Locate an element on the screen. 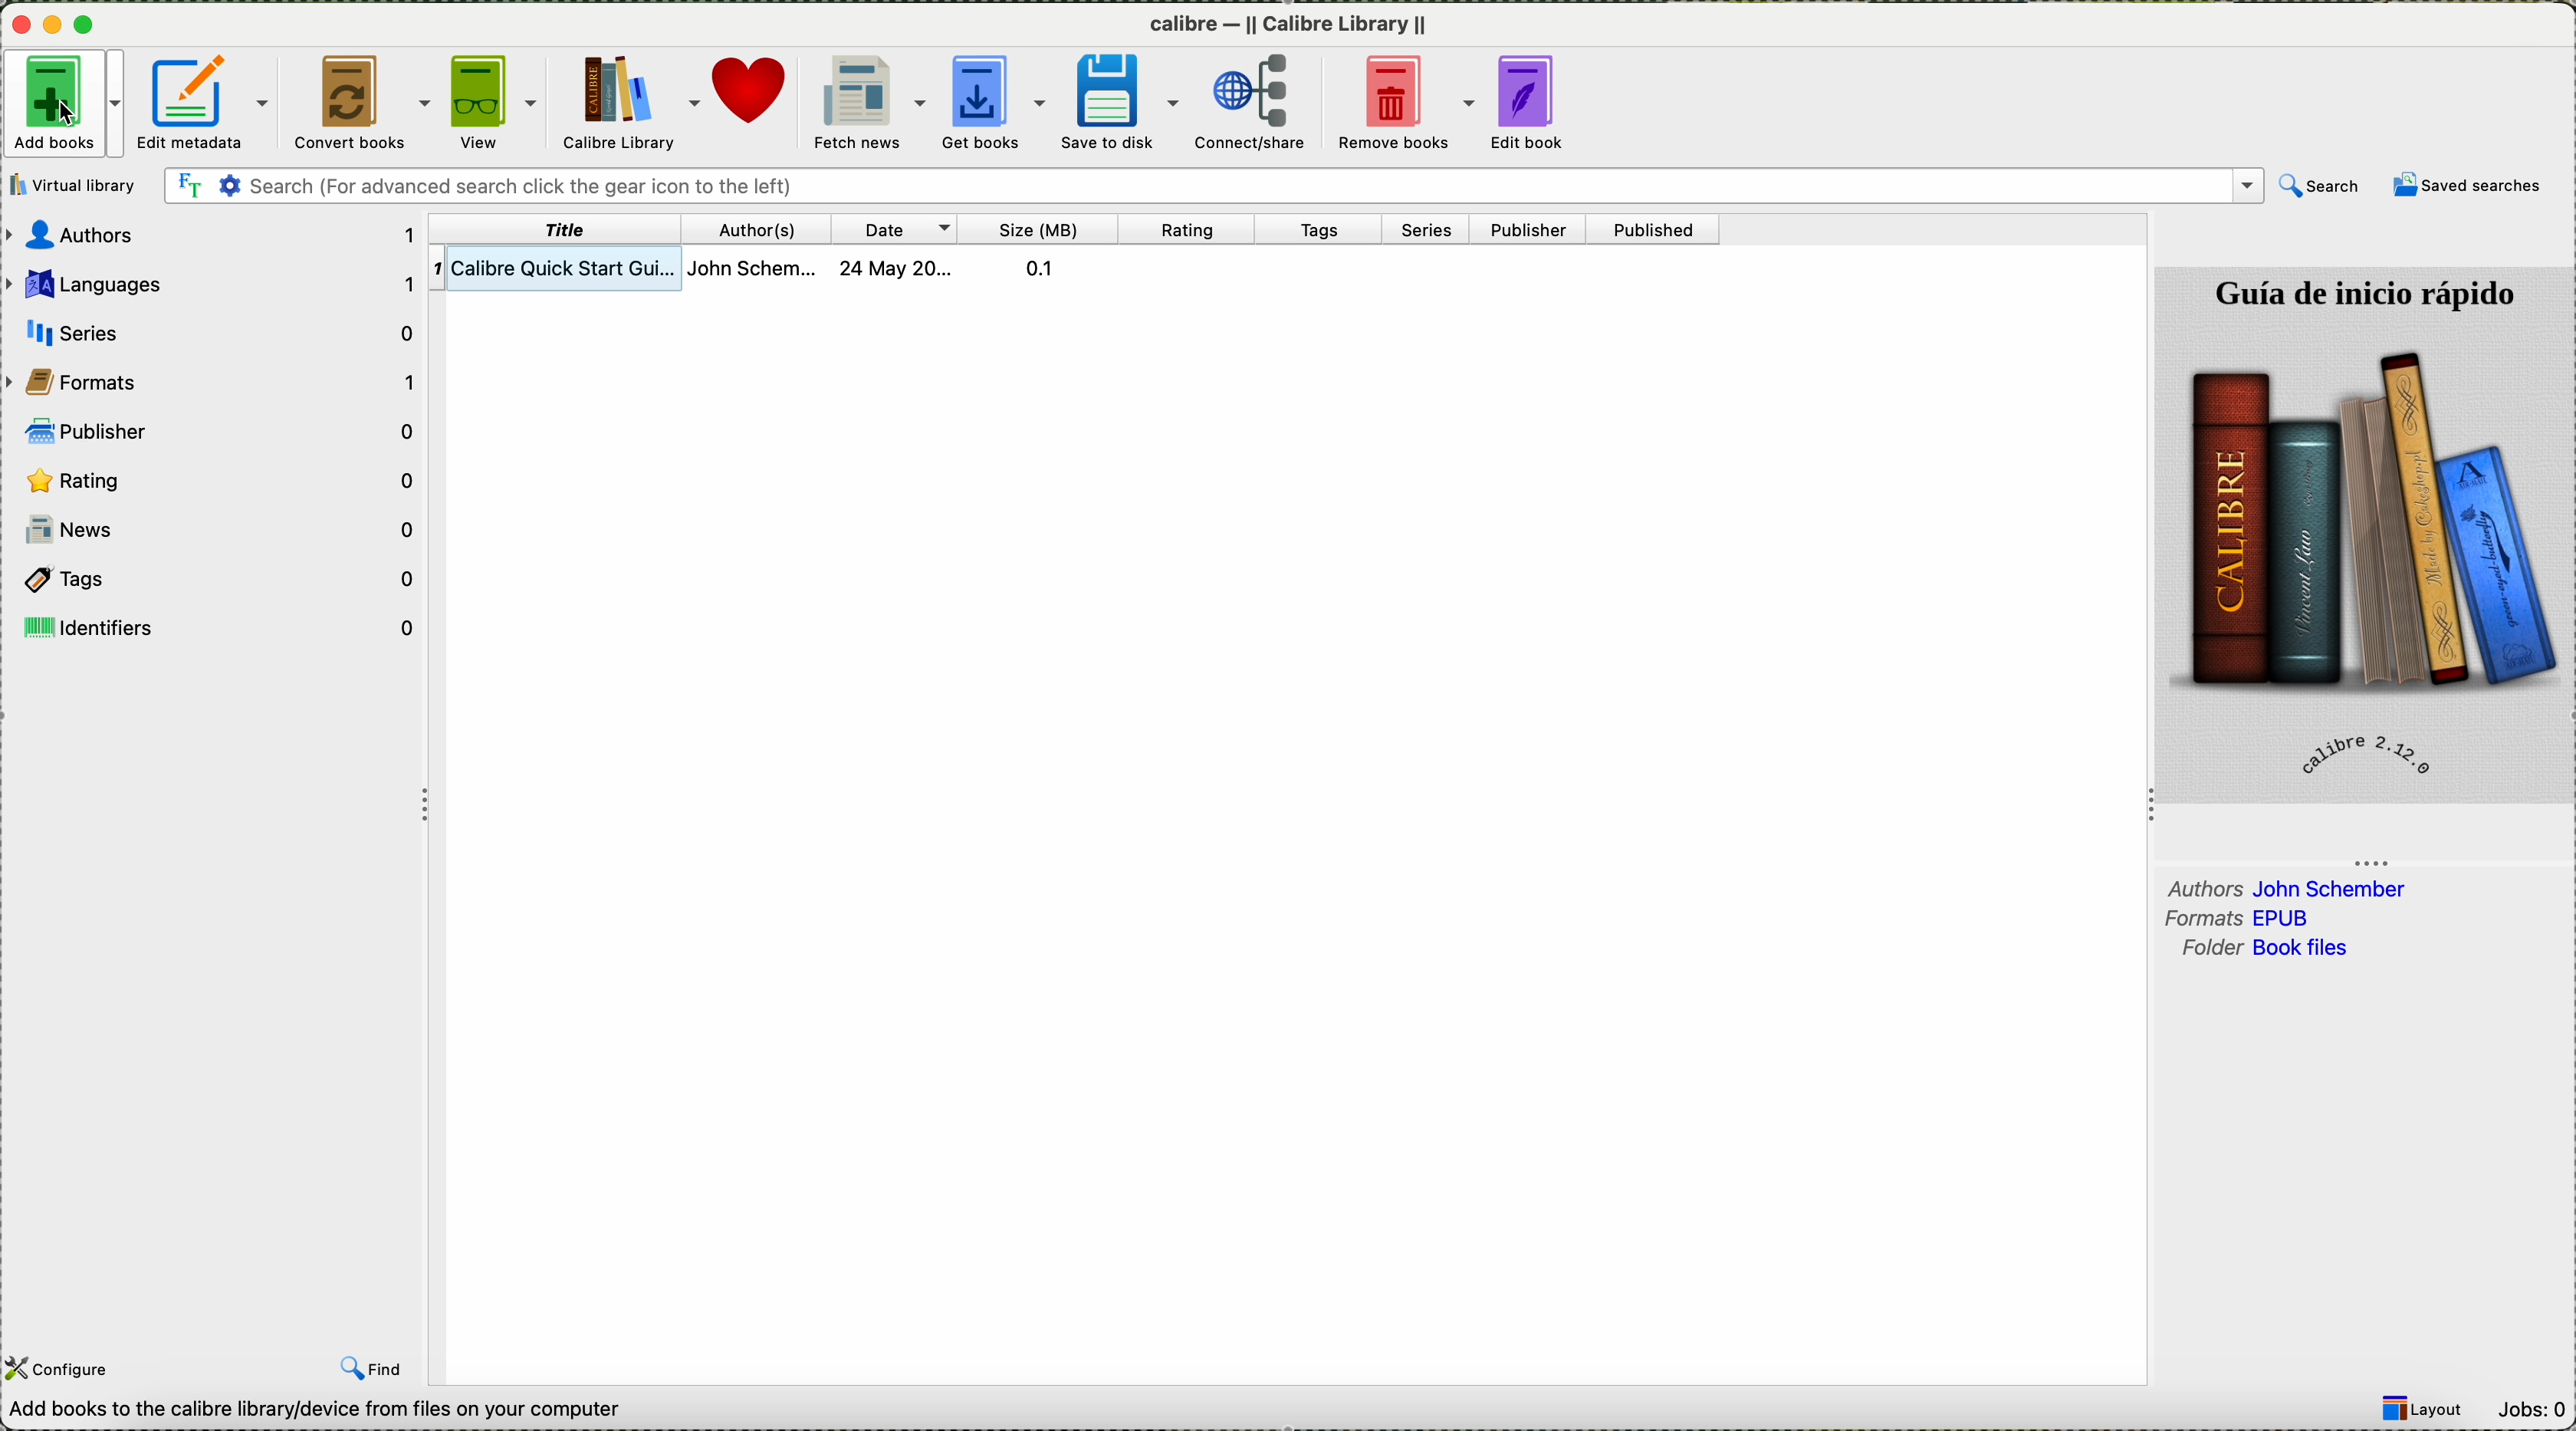  maximize program is located at coordinates (88, 26).